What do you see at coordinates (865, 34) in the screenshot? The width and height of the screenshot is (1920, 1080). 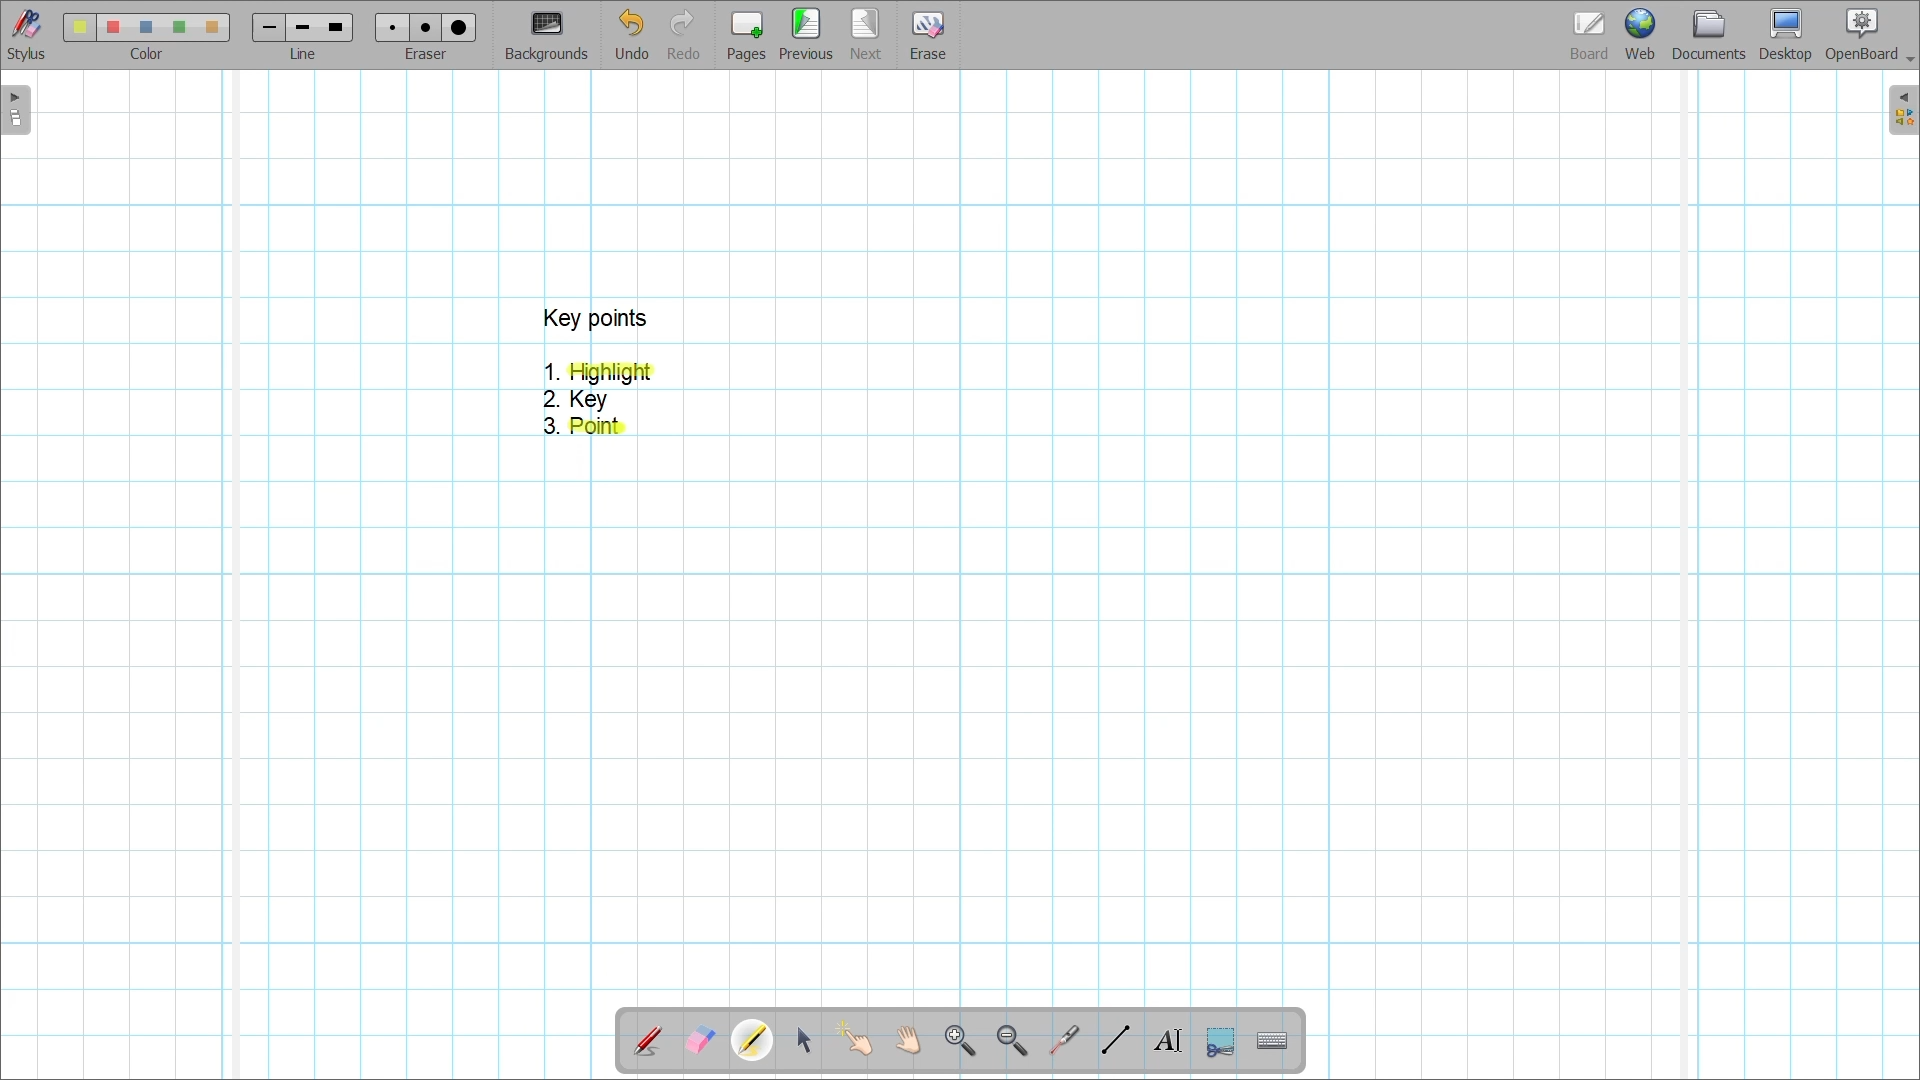 I see `Go to next page` at bounding box center [865, 34].